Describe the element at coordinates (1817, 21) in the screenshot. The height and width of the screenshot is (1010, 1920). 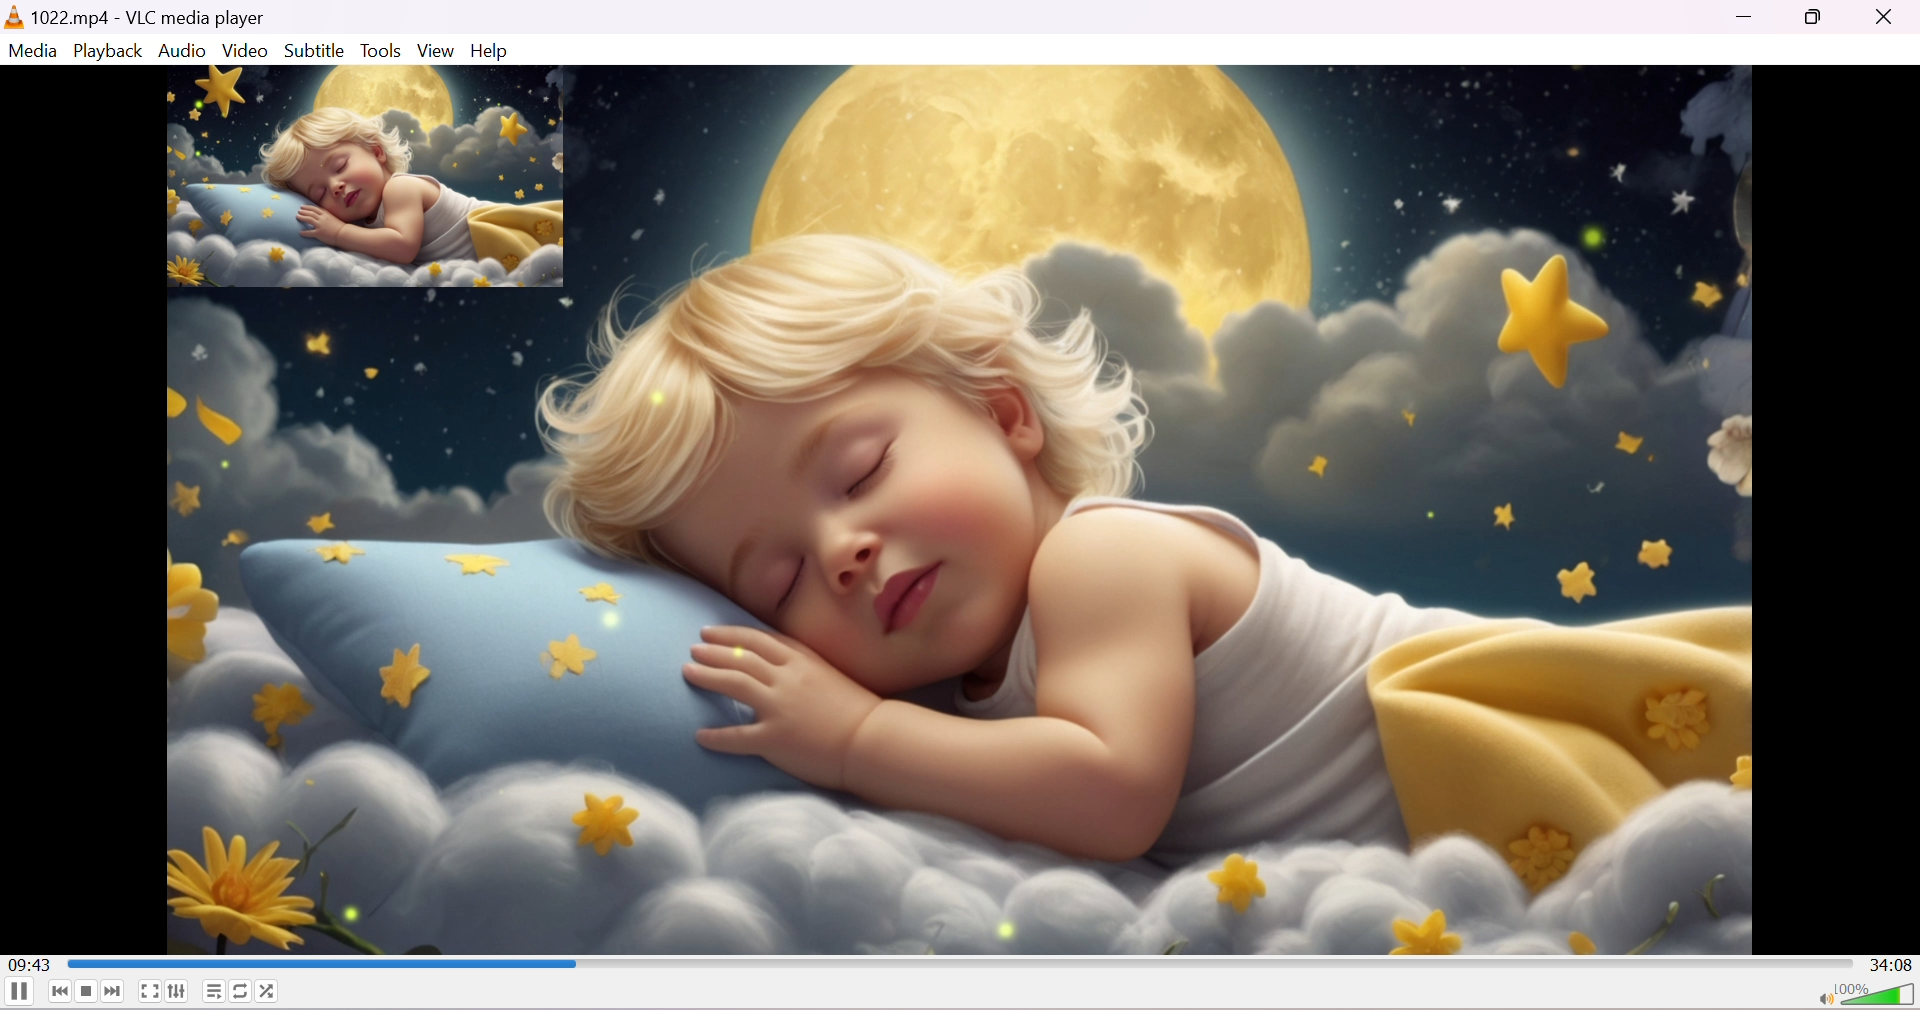
I see `Restore down` at that location.